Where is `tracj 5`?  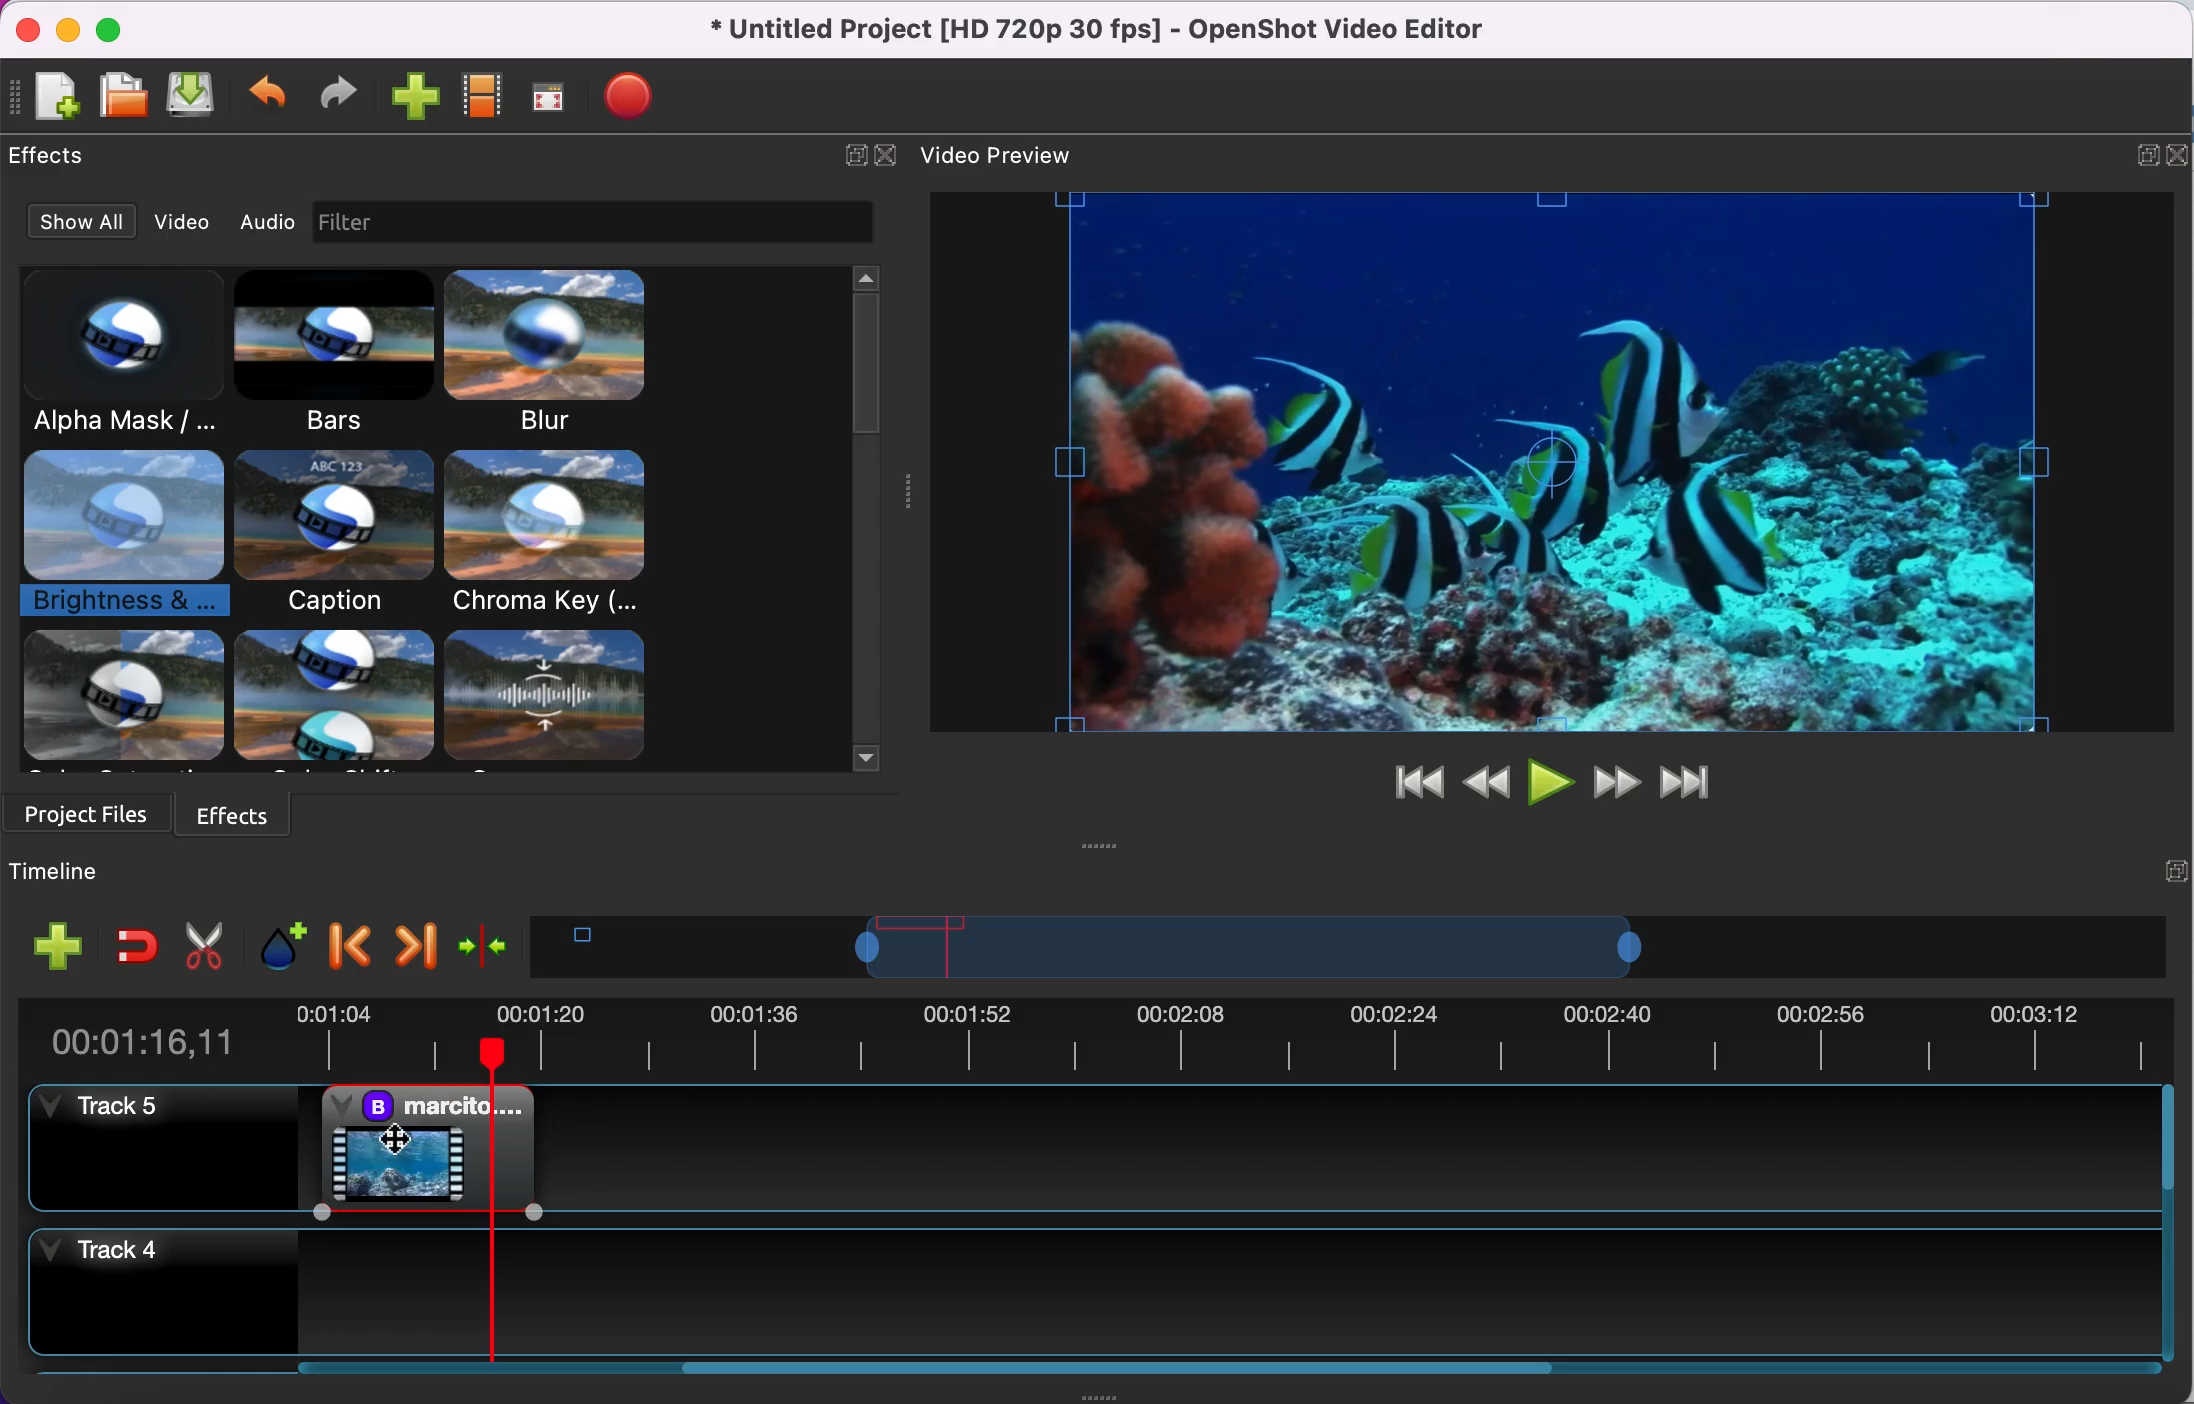 tracj 5 is located at coordinates (160, 1149).